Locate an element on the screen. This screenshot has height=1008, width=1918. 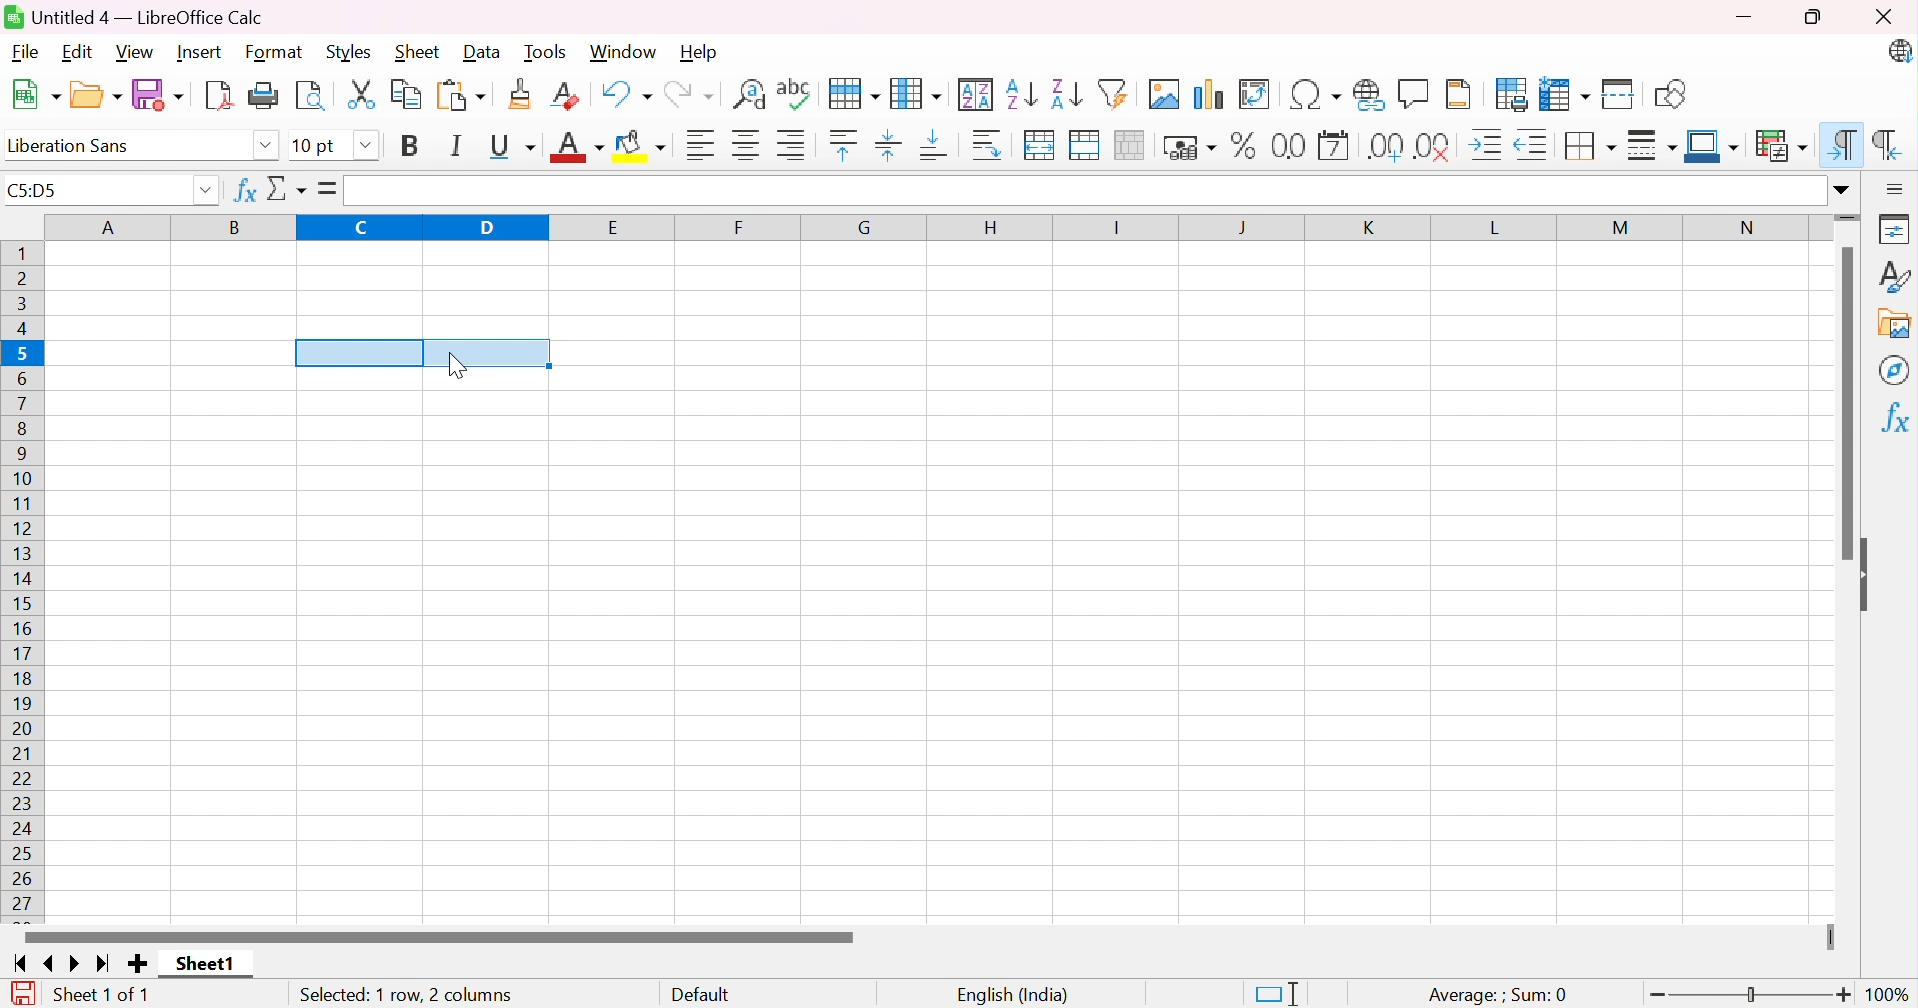
Center Vertically is located at coordinates (890, 144).